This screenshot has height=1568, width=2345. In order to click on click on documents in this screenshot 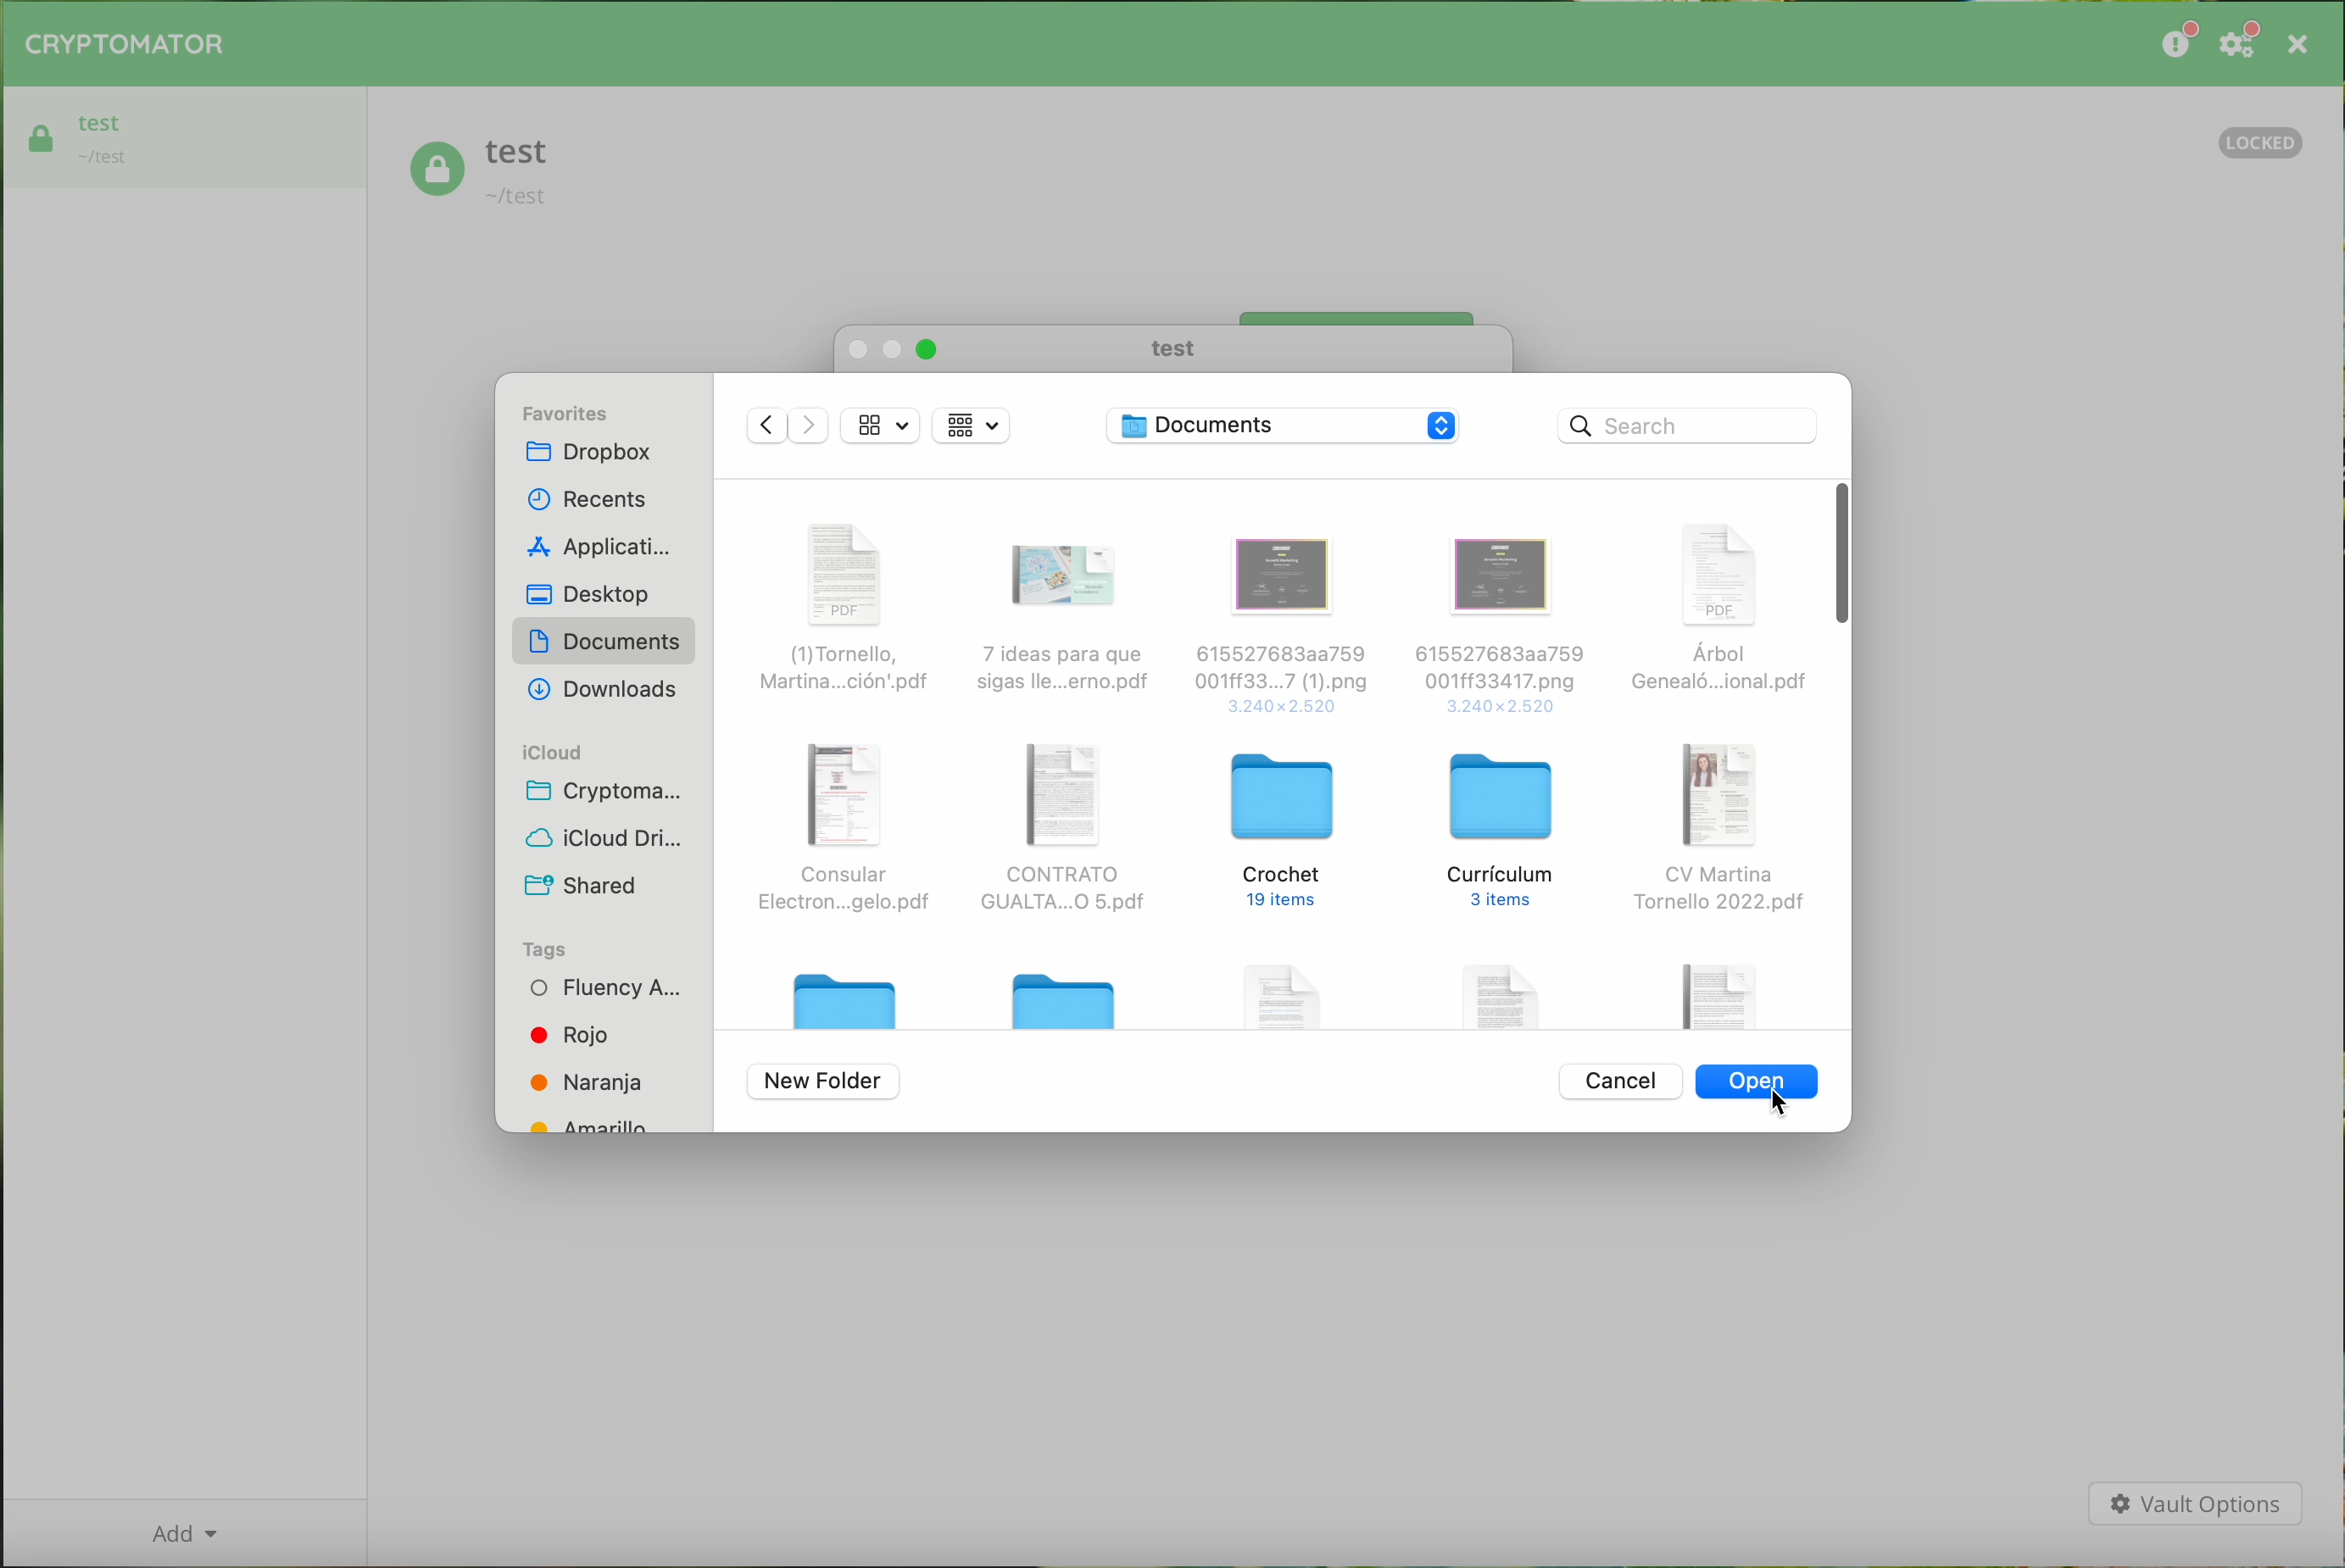, I will do `click(604, 646)`.